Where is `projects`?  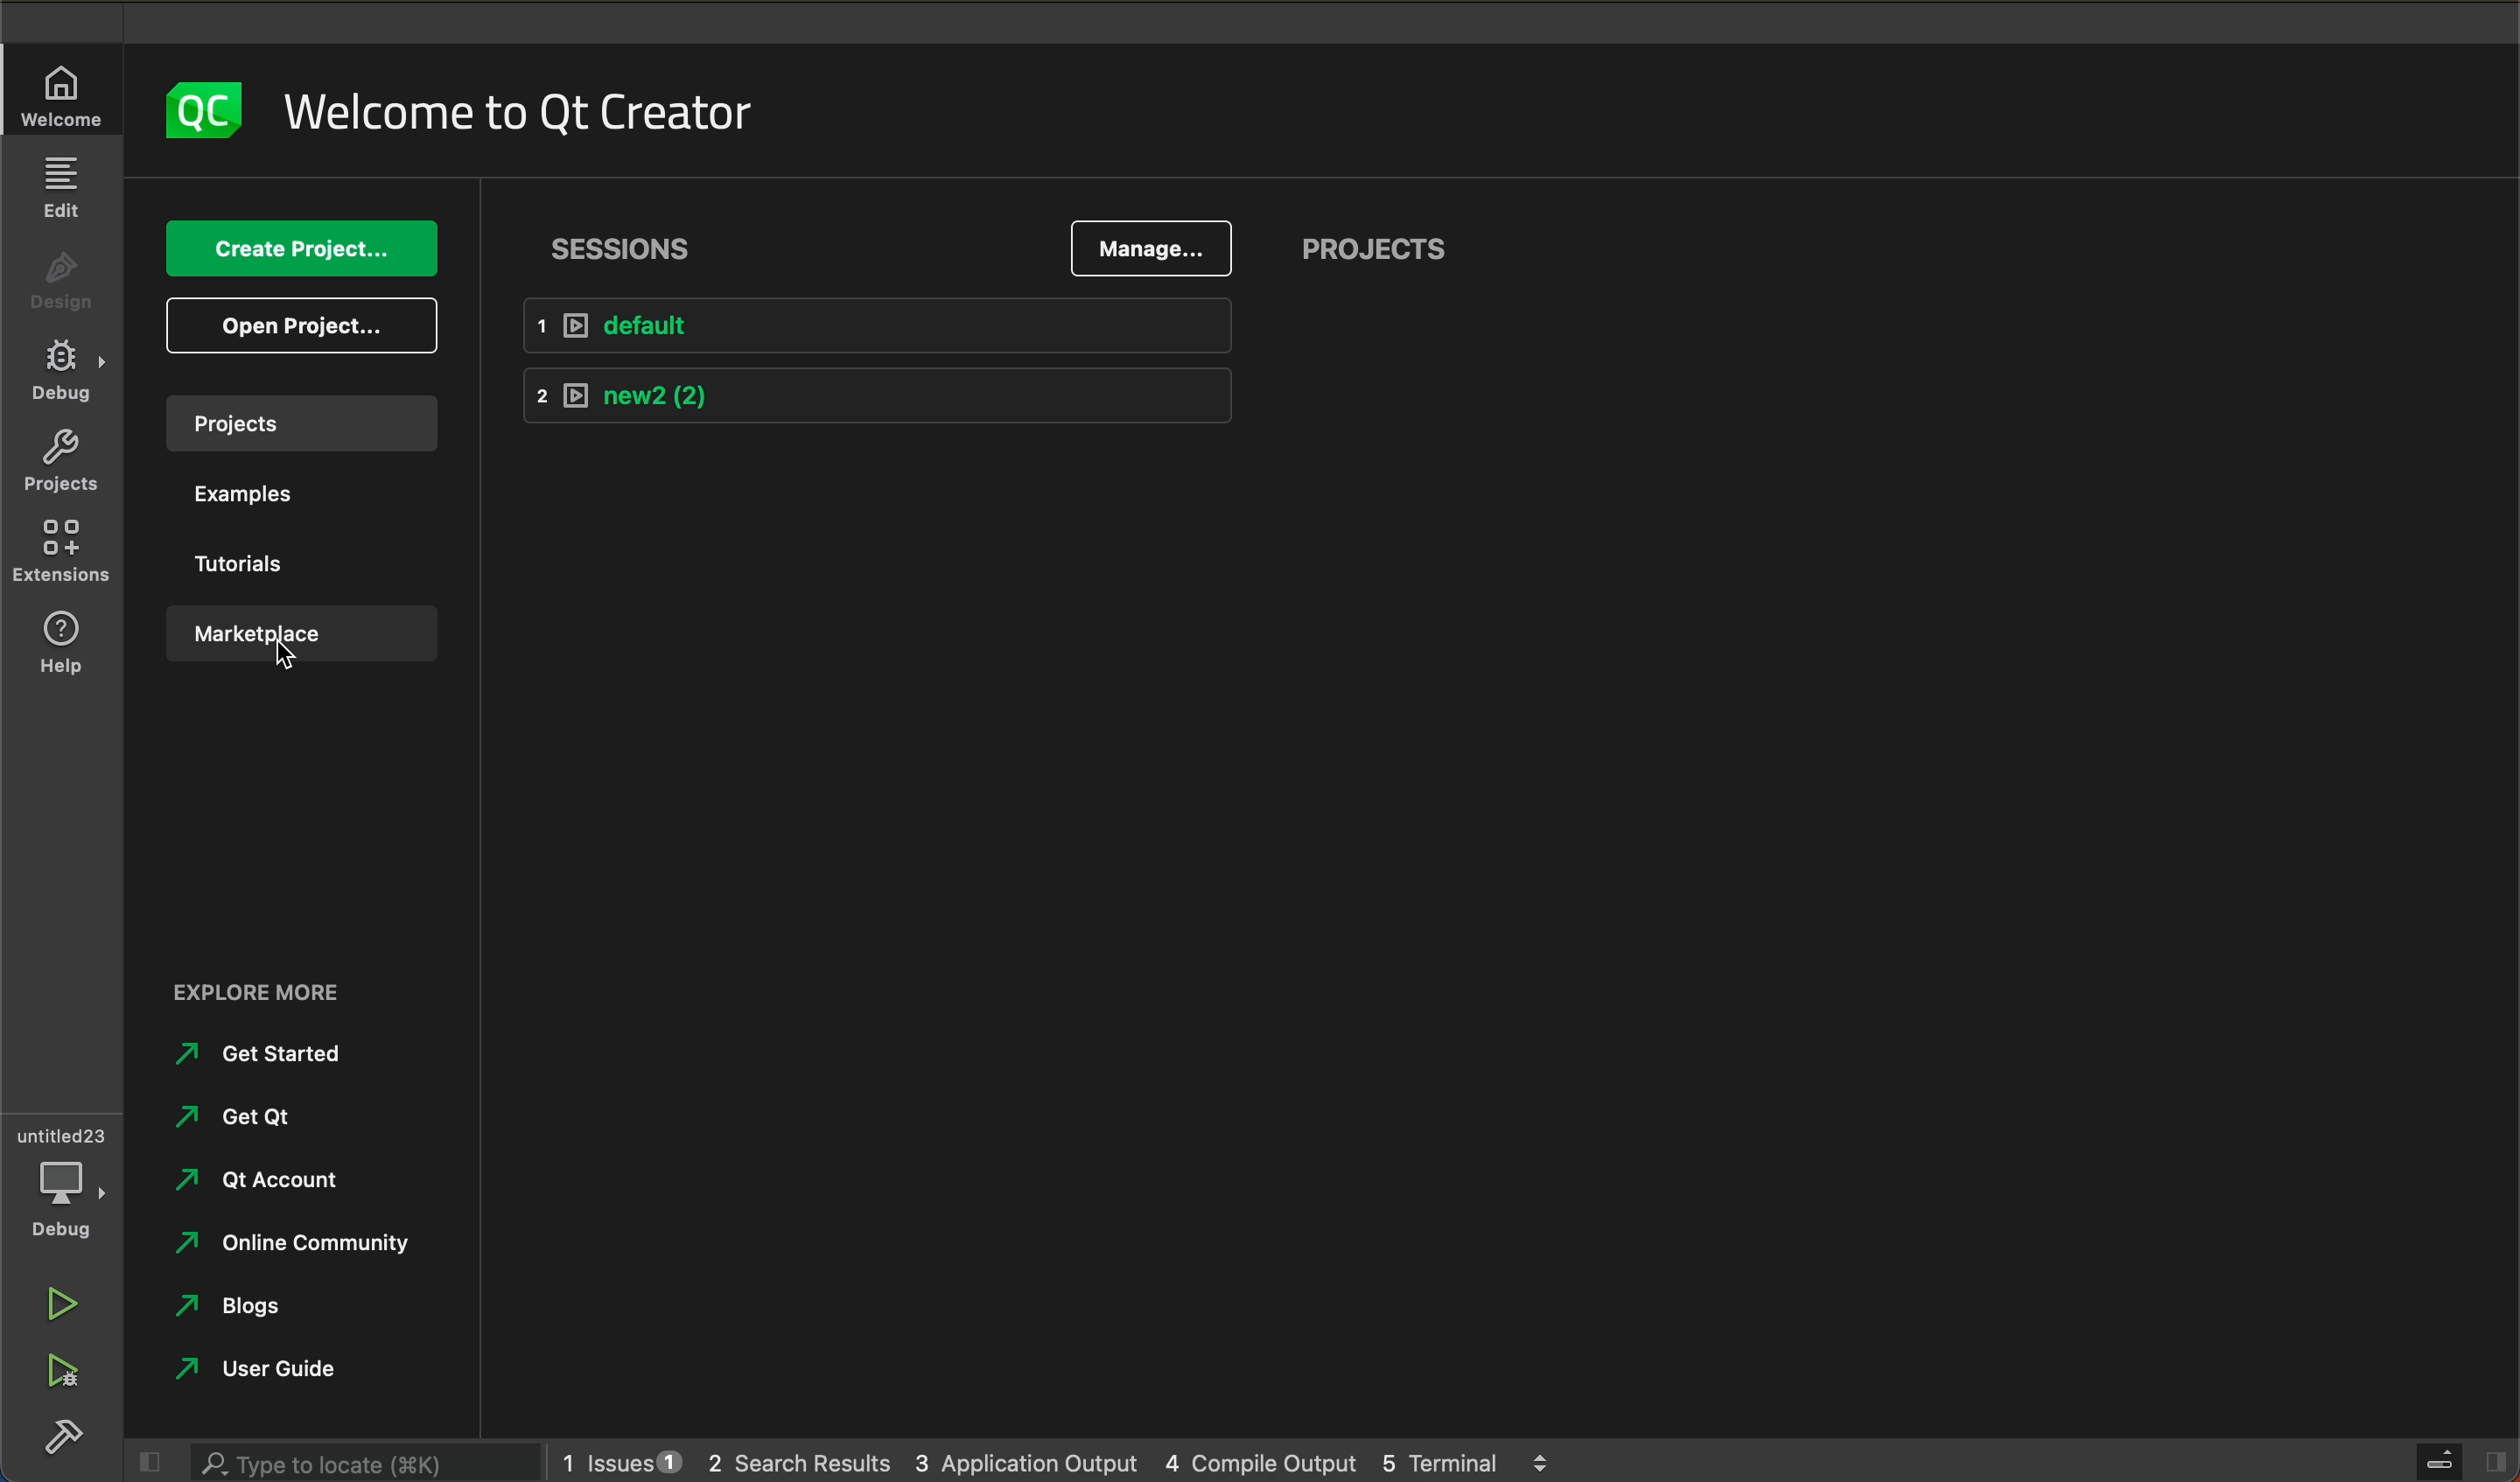 projects is located at coordinates (59, 465).